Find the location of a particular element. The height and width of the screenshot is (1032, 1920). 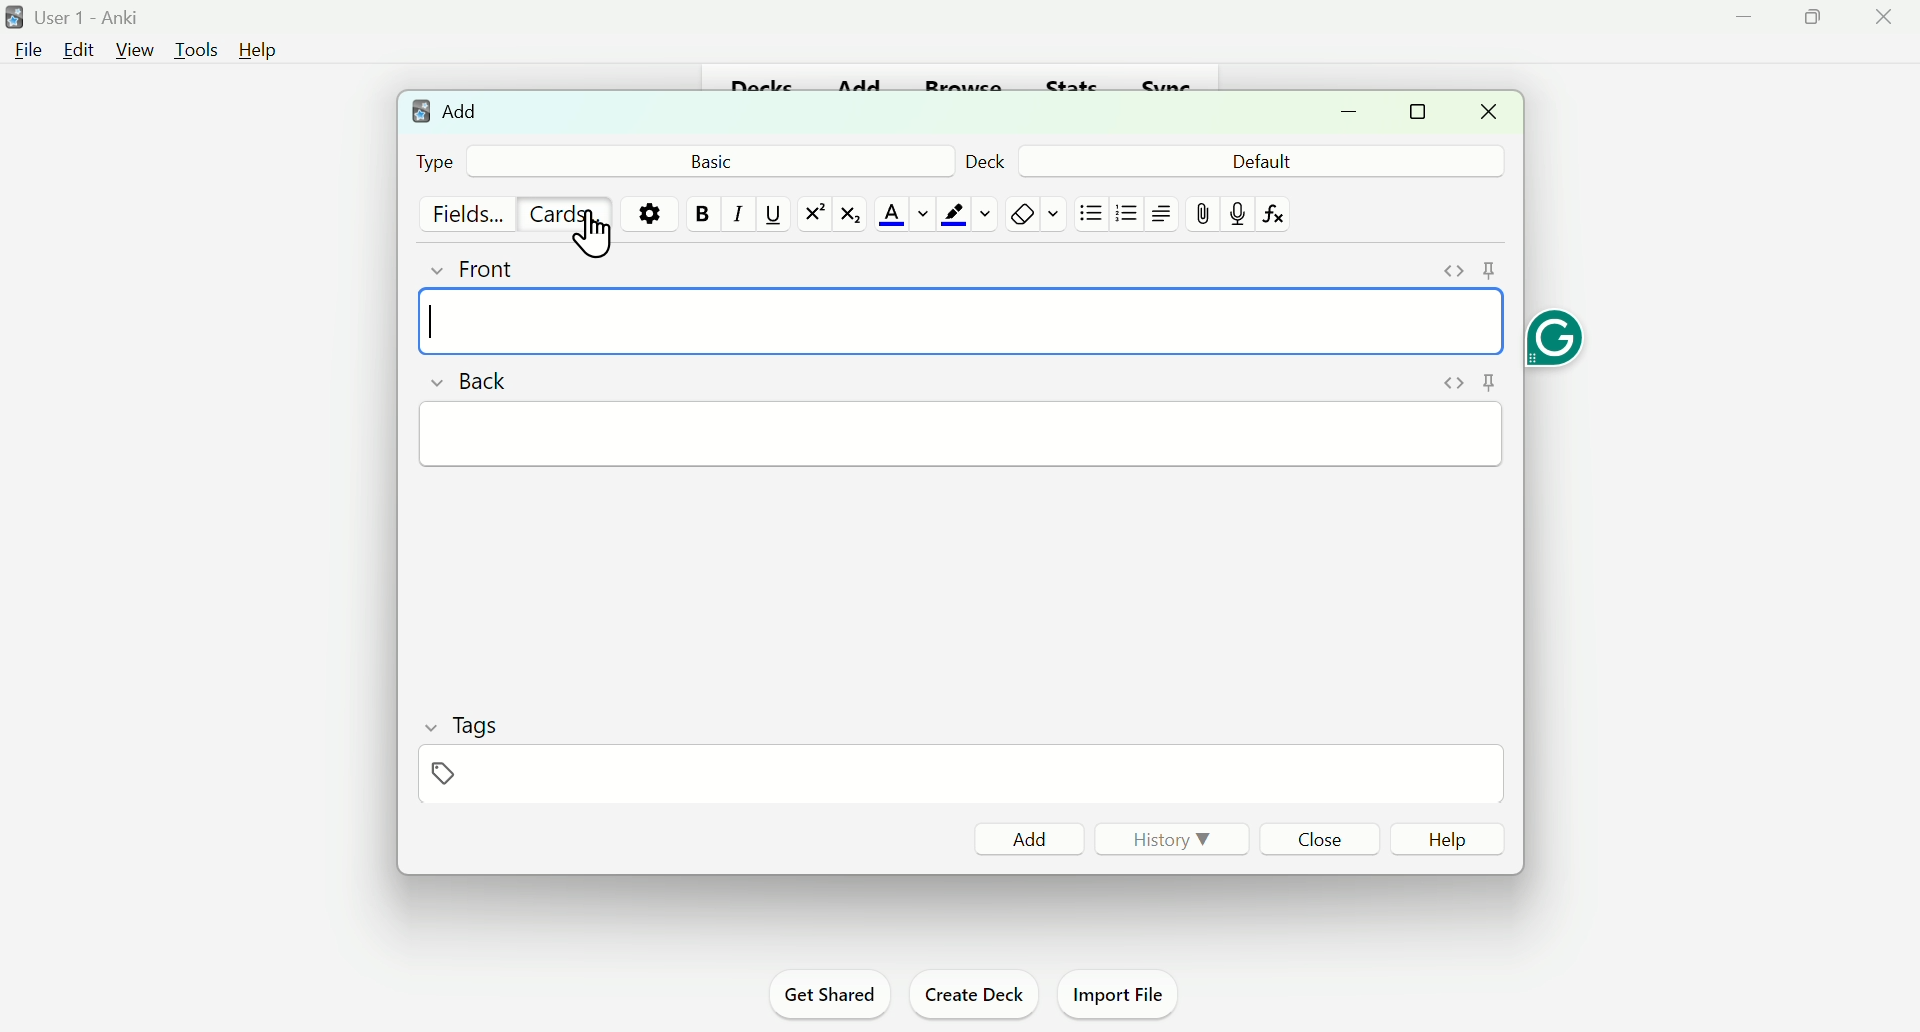

Type is located at coordinates (435, 160).